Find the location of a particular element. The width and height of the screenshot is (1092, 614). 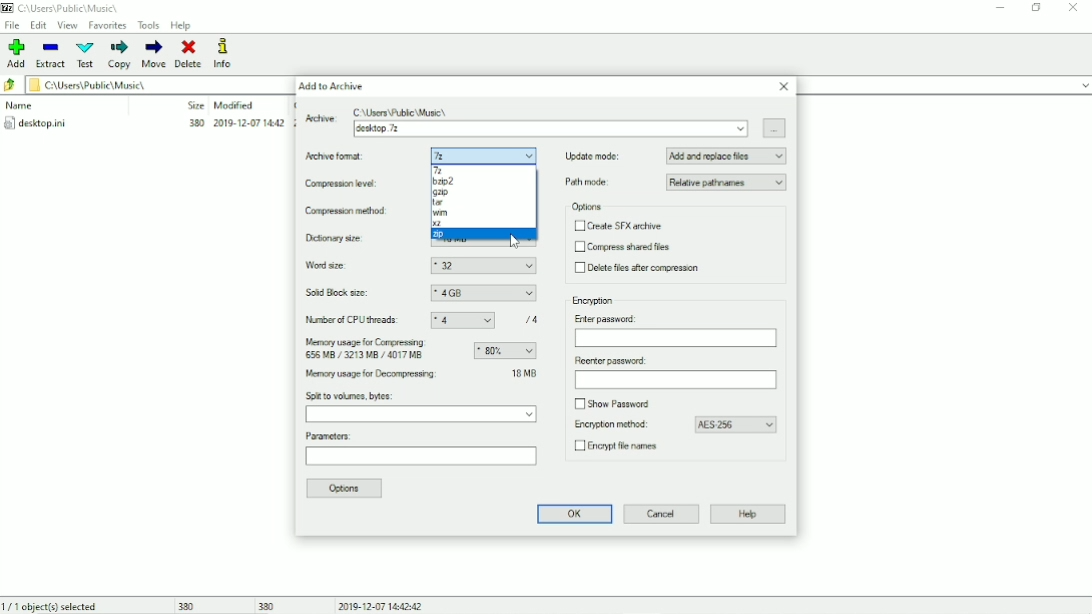

zip is located at coordinates (440, 235).